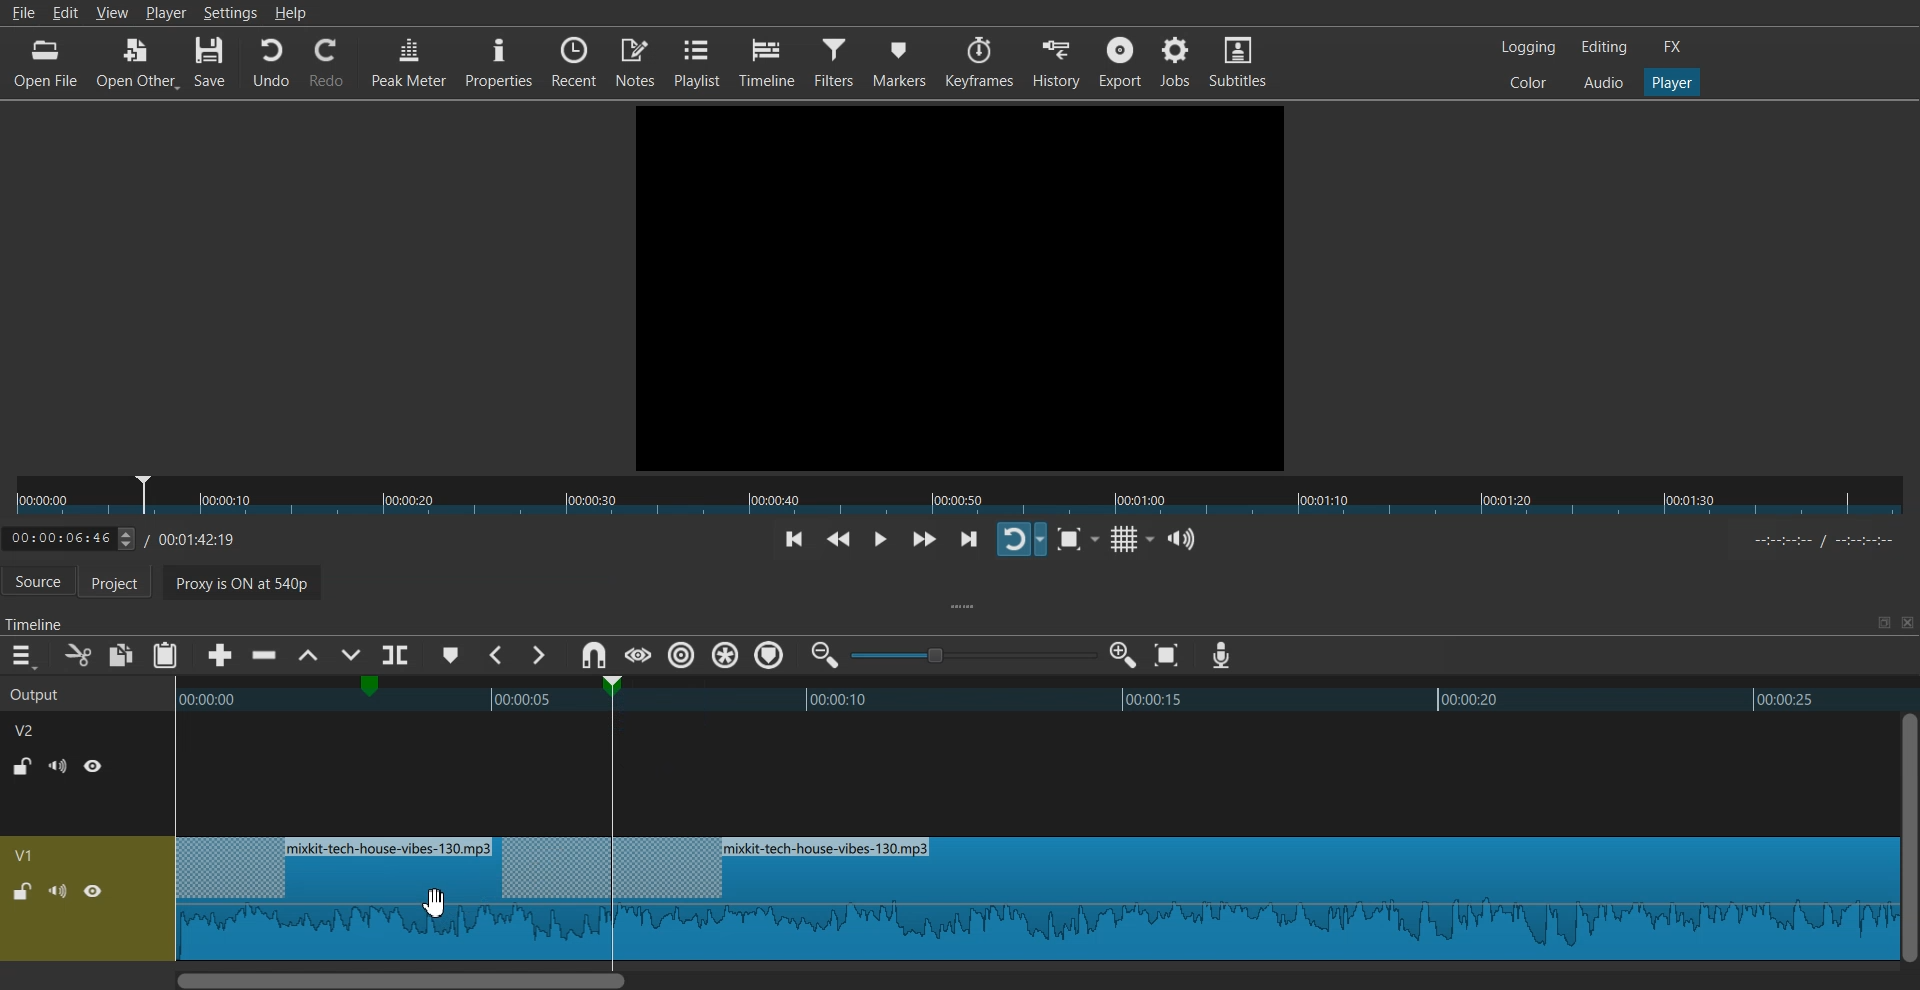 The height and width of the screenshot is (990, 1920). I want to click on Lift, so click(307, 656).